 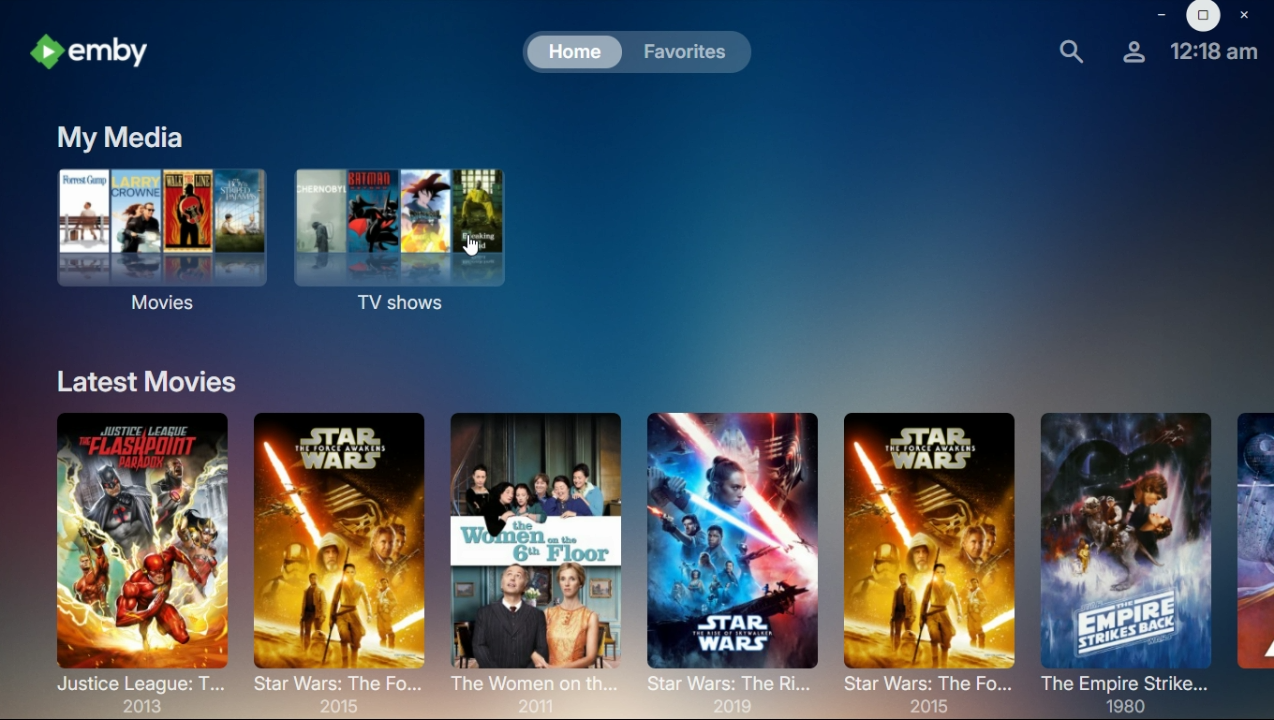 What do you see at coordinates (341, 554) in the screenshot?
I see `star wars the force awakens 2015` at bounding box center [341, 554].